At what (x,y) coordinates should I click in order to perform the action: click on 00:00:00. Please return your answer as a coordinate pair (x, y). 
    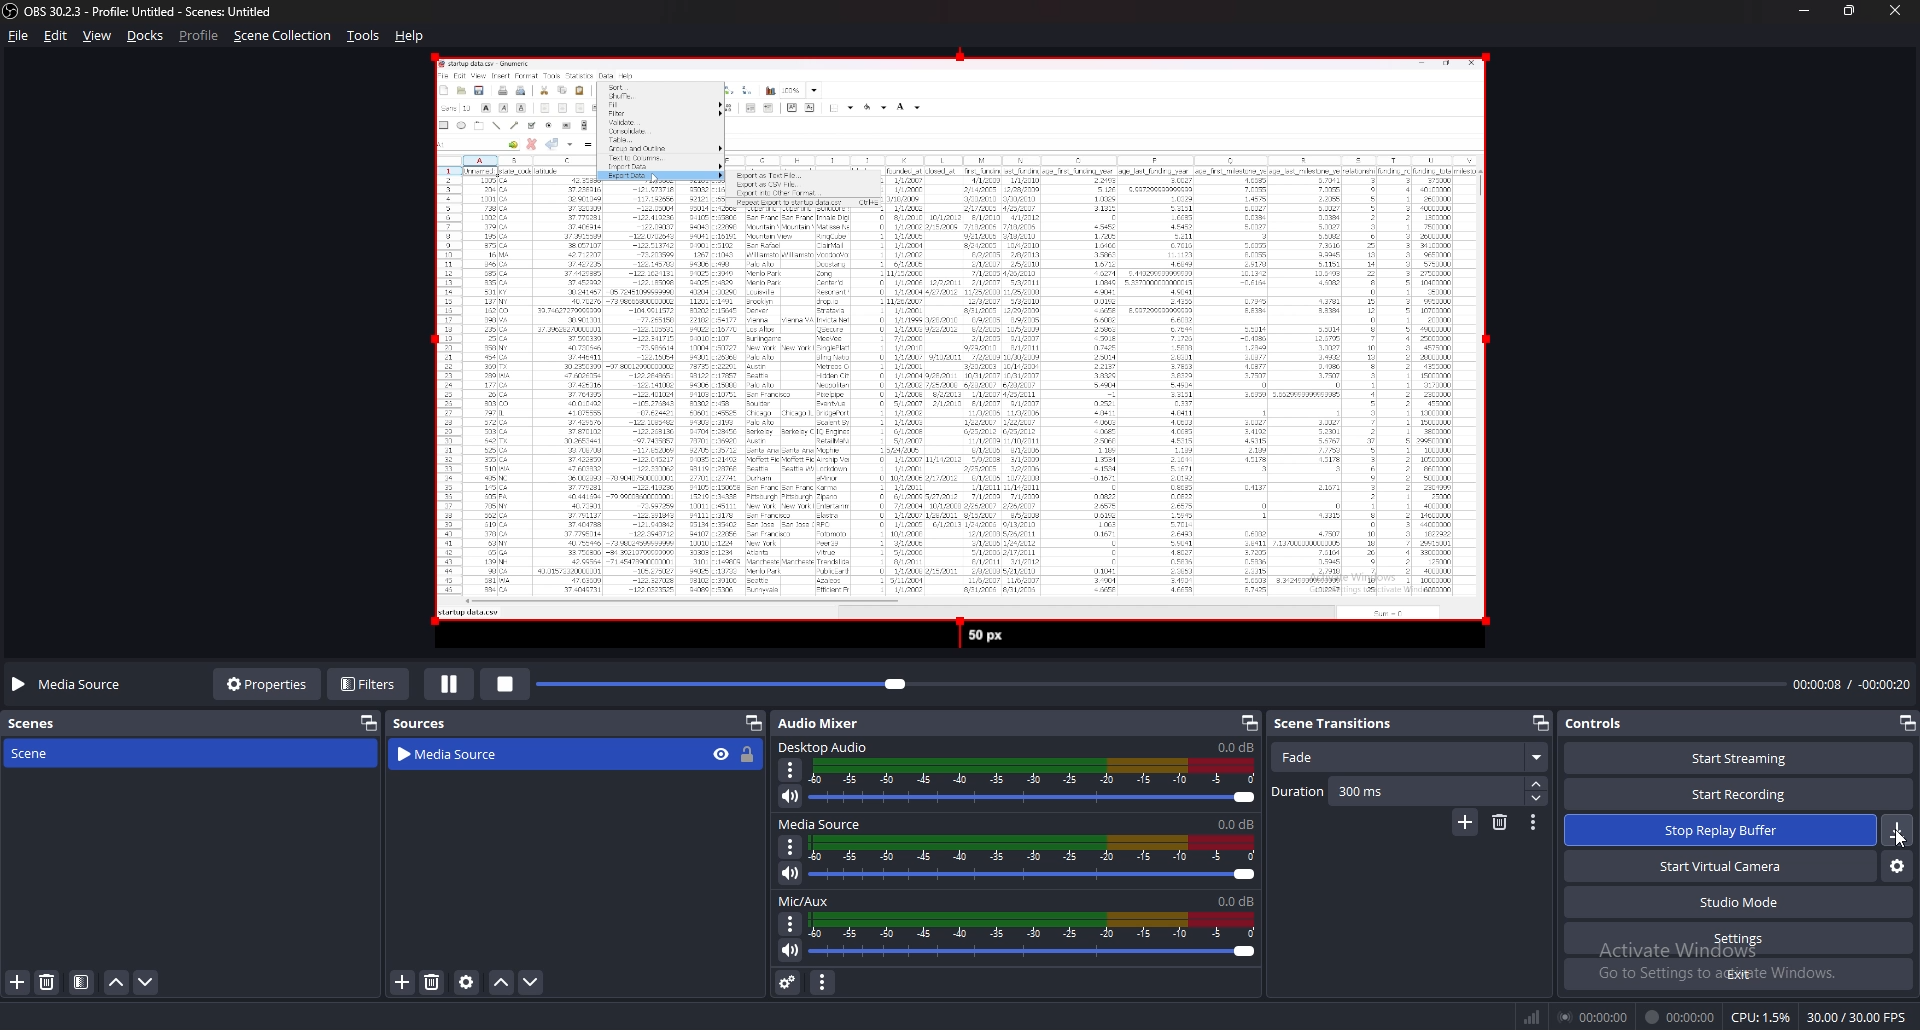
    Looking at the image, I should click on (1681, 1017).